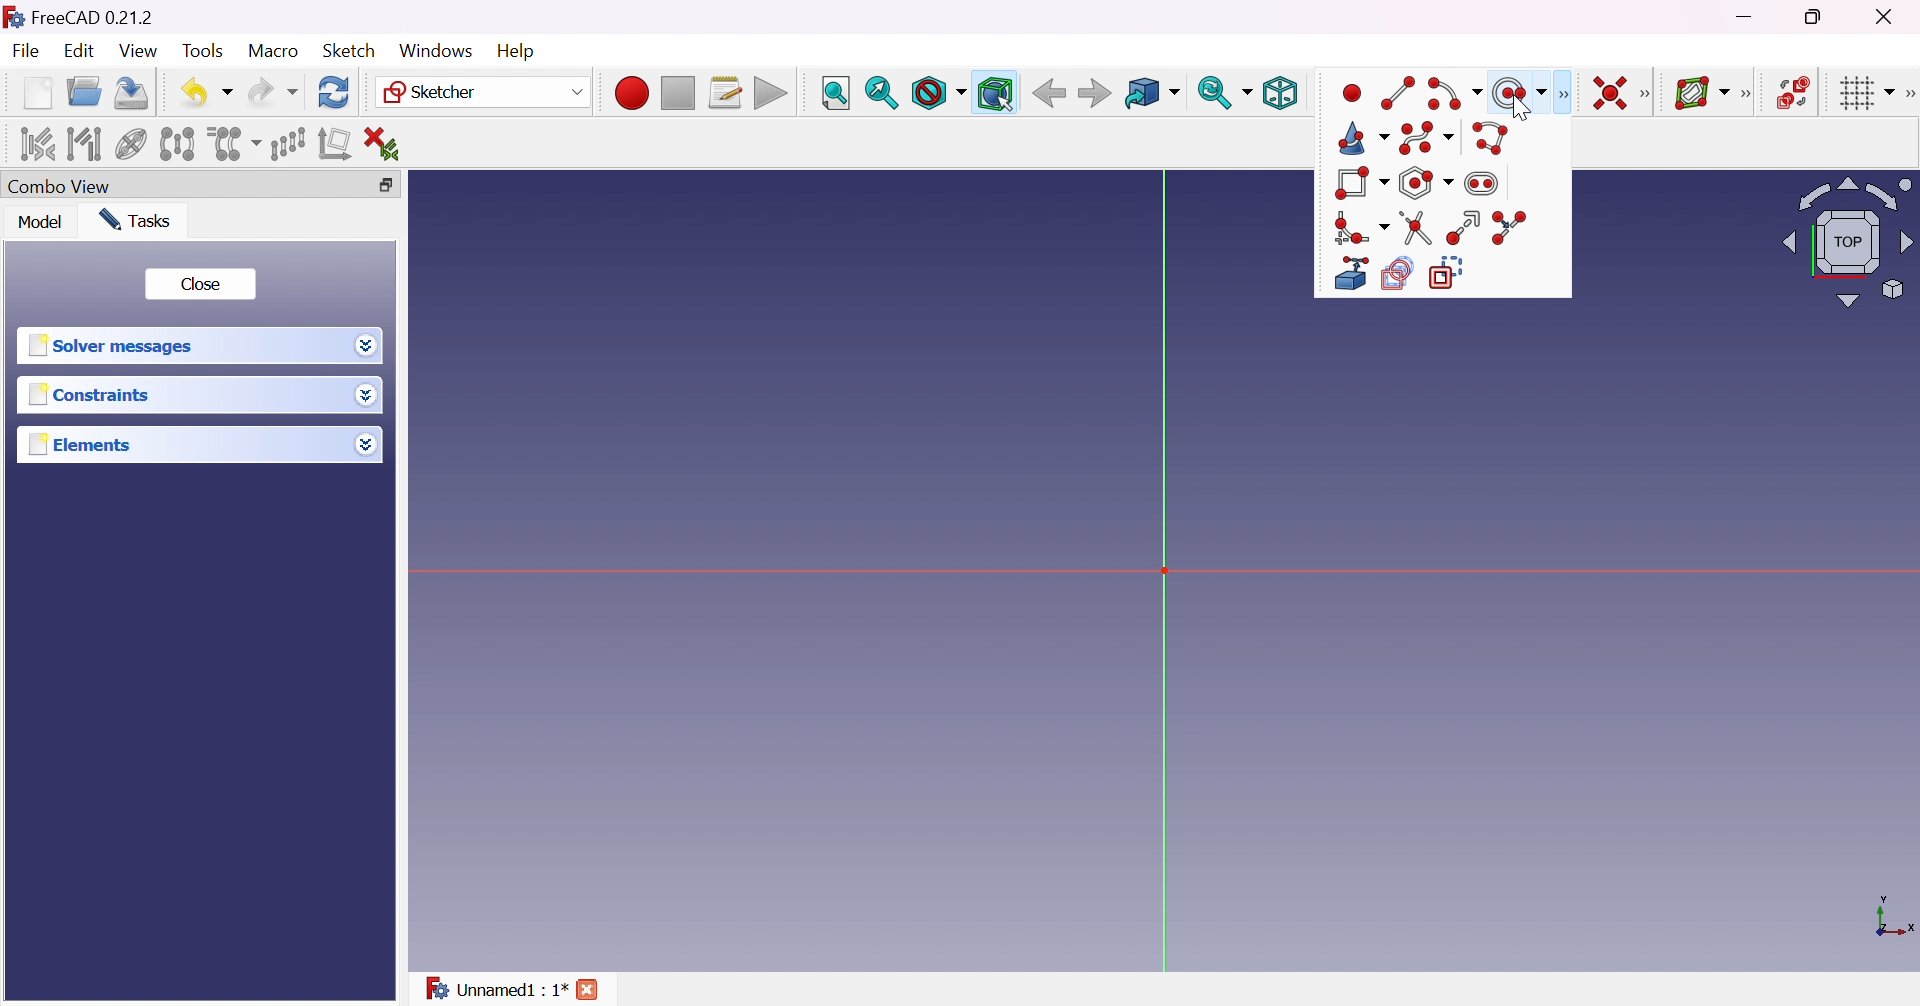  What do you see at coordinates (1650, 95) in the screenshot?
I see `[Sketcher constraints]` at bounding box center [1650, 95].